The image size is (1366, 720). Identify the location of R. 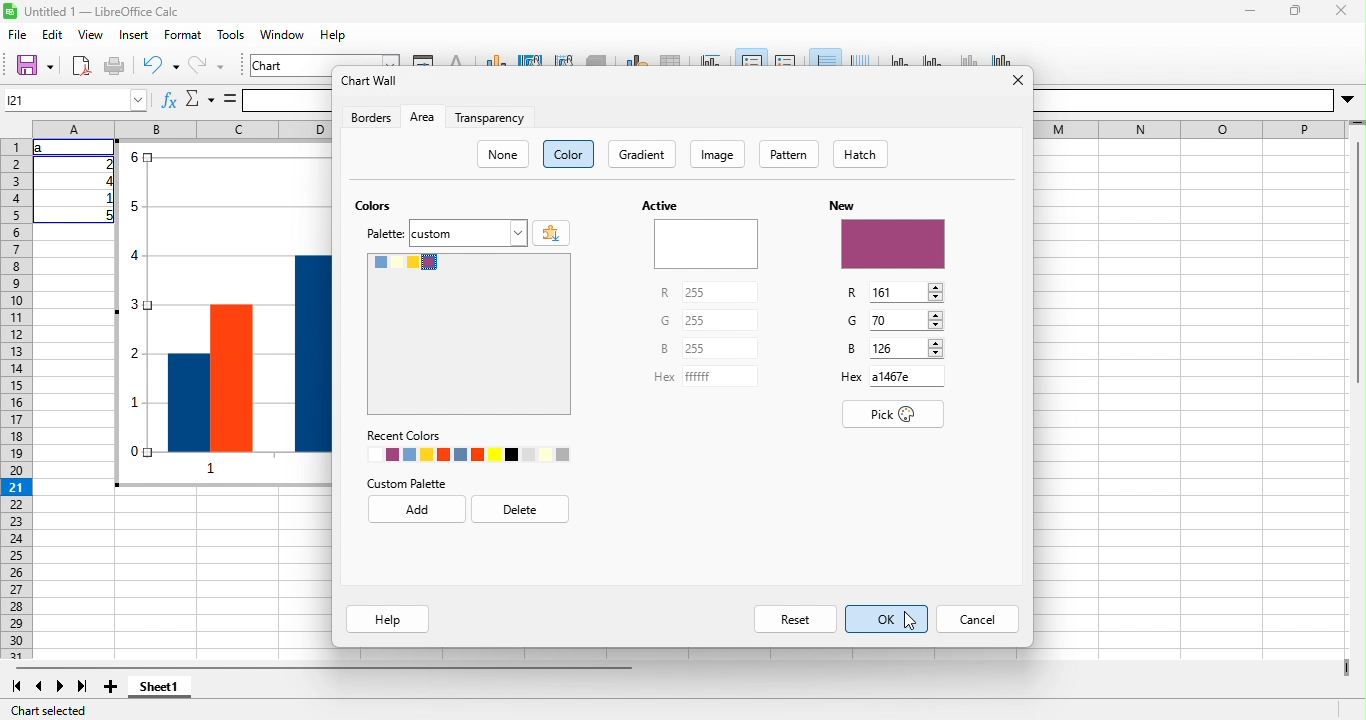
(852, 293).